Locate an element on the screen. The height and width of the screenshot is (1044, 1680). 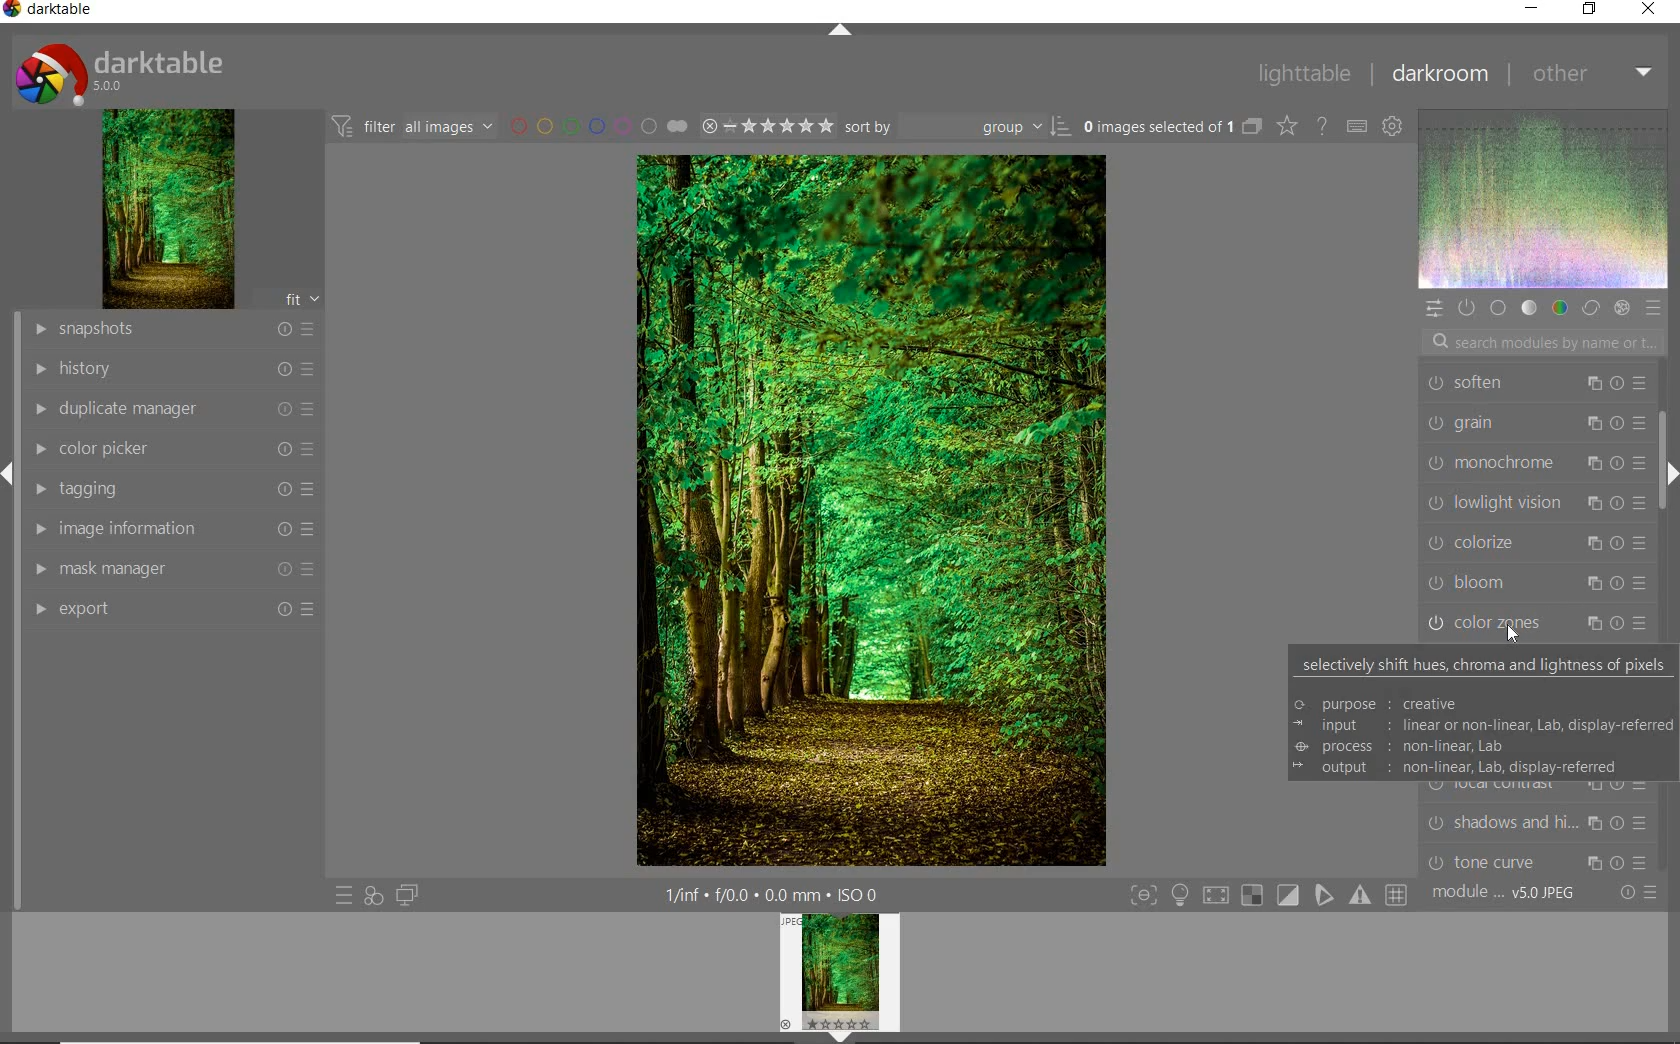
MINIMIZE is located at coordinates (1533, 8).